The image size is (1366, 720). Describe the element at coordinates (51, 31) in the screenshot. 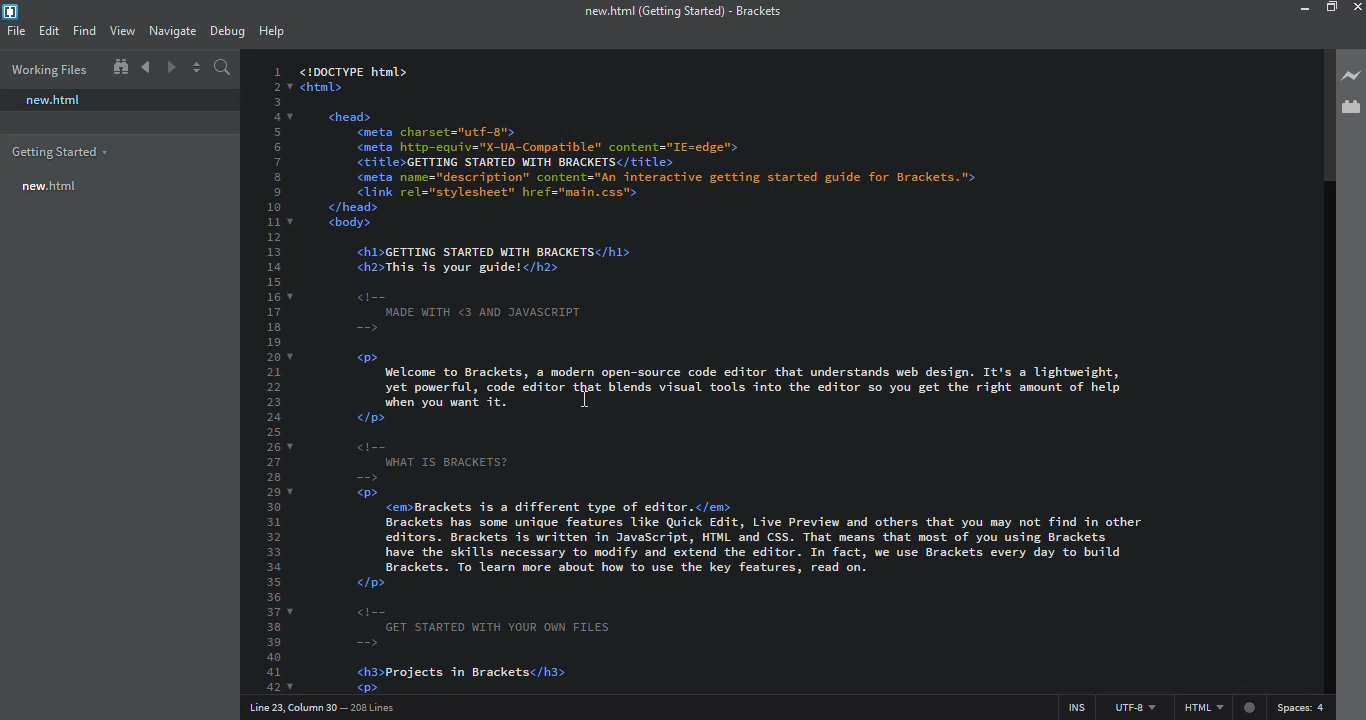

I see `edit` at that location.